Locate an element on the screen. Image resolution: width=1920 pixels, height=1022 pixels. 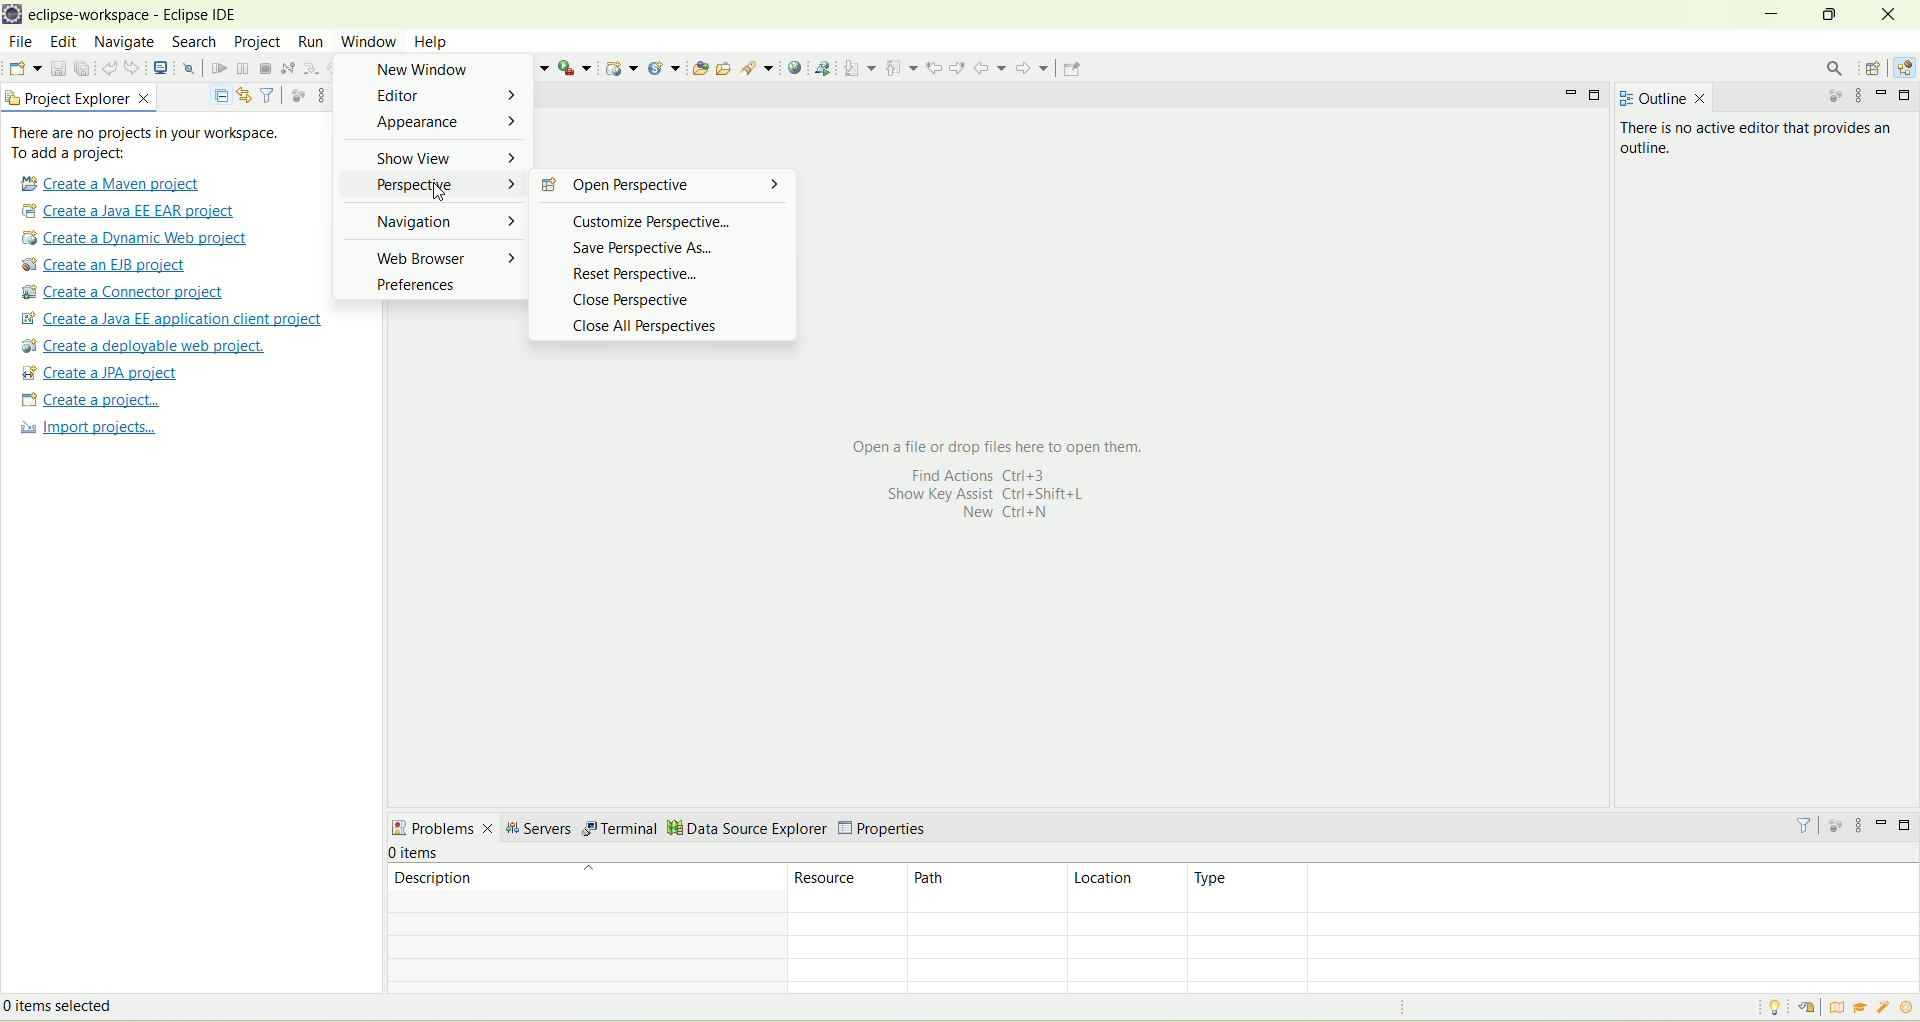
next edit location is located at coordinates (958, 66).